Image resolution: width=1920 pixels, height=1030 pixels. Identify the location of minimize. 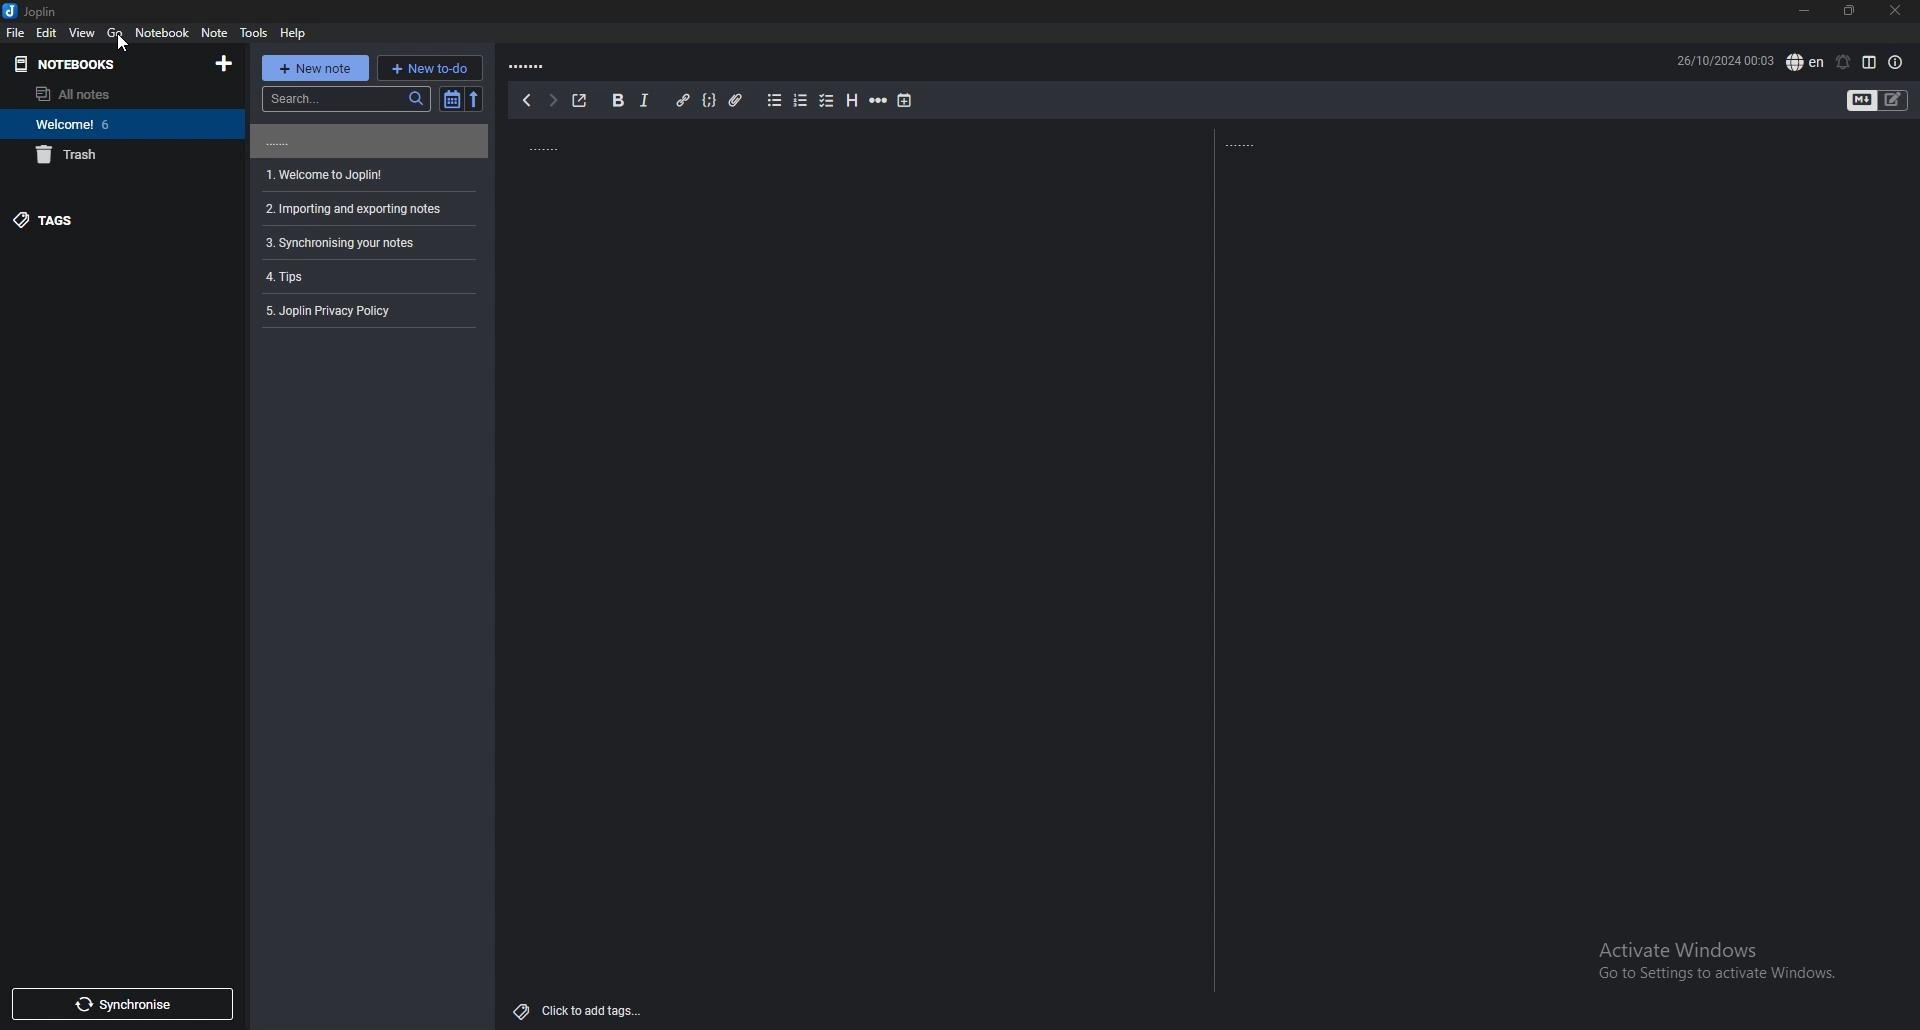
(1806, 11).